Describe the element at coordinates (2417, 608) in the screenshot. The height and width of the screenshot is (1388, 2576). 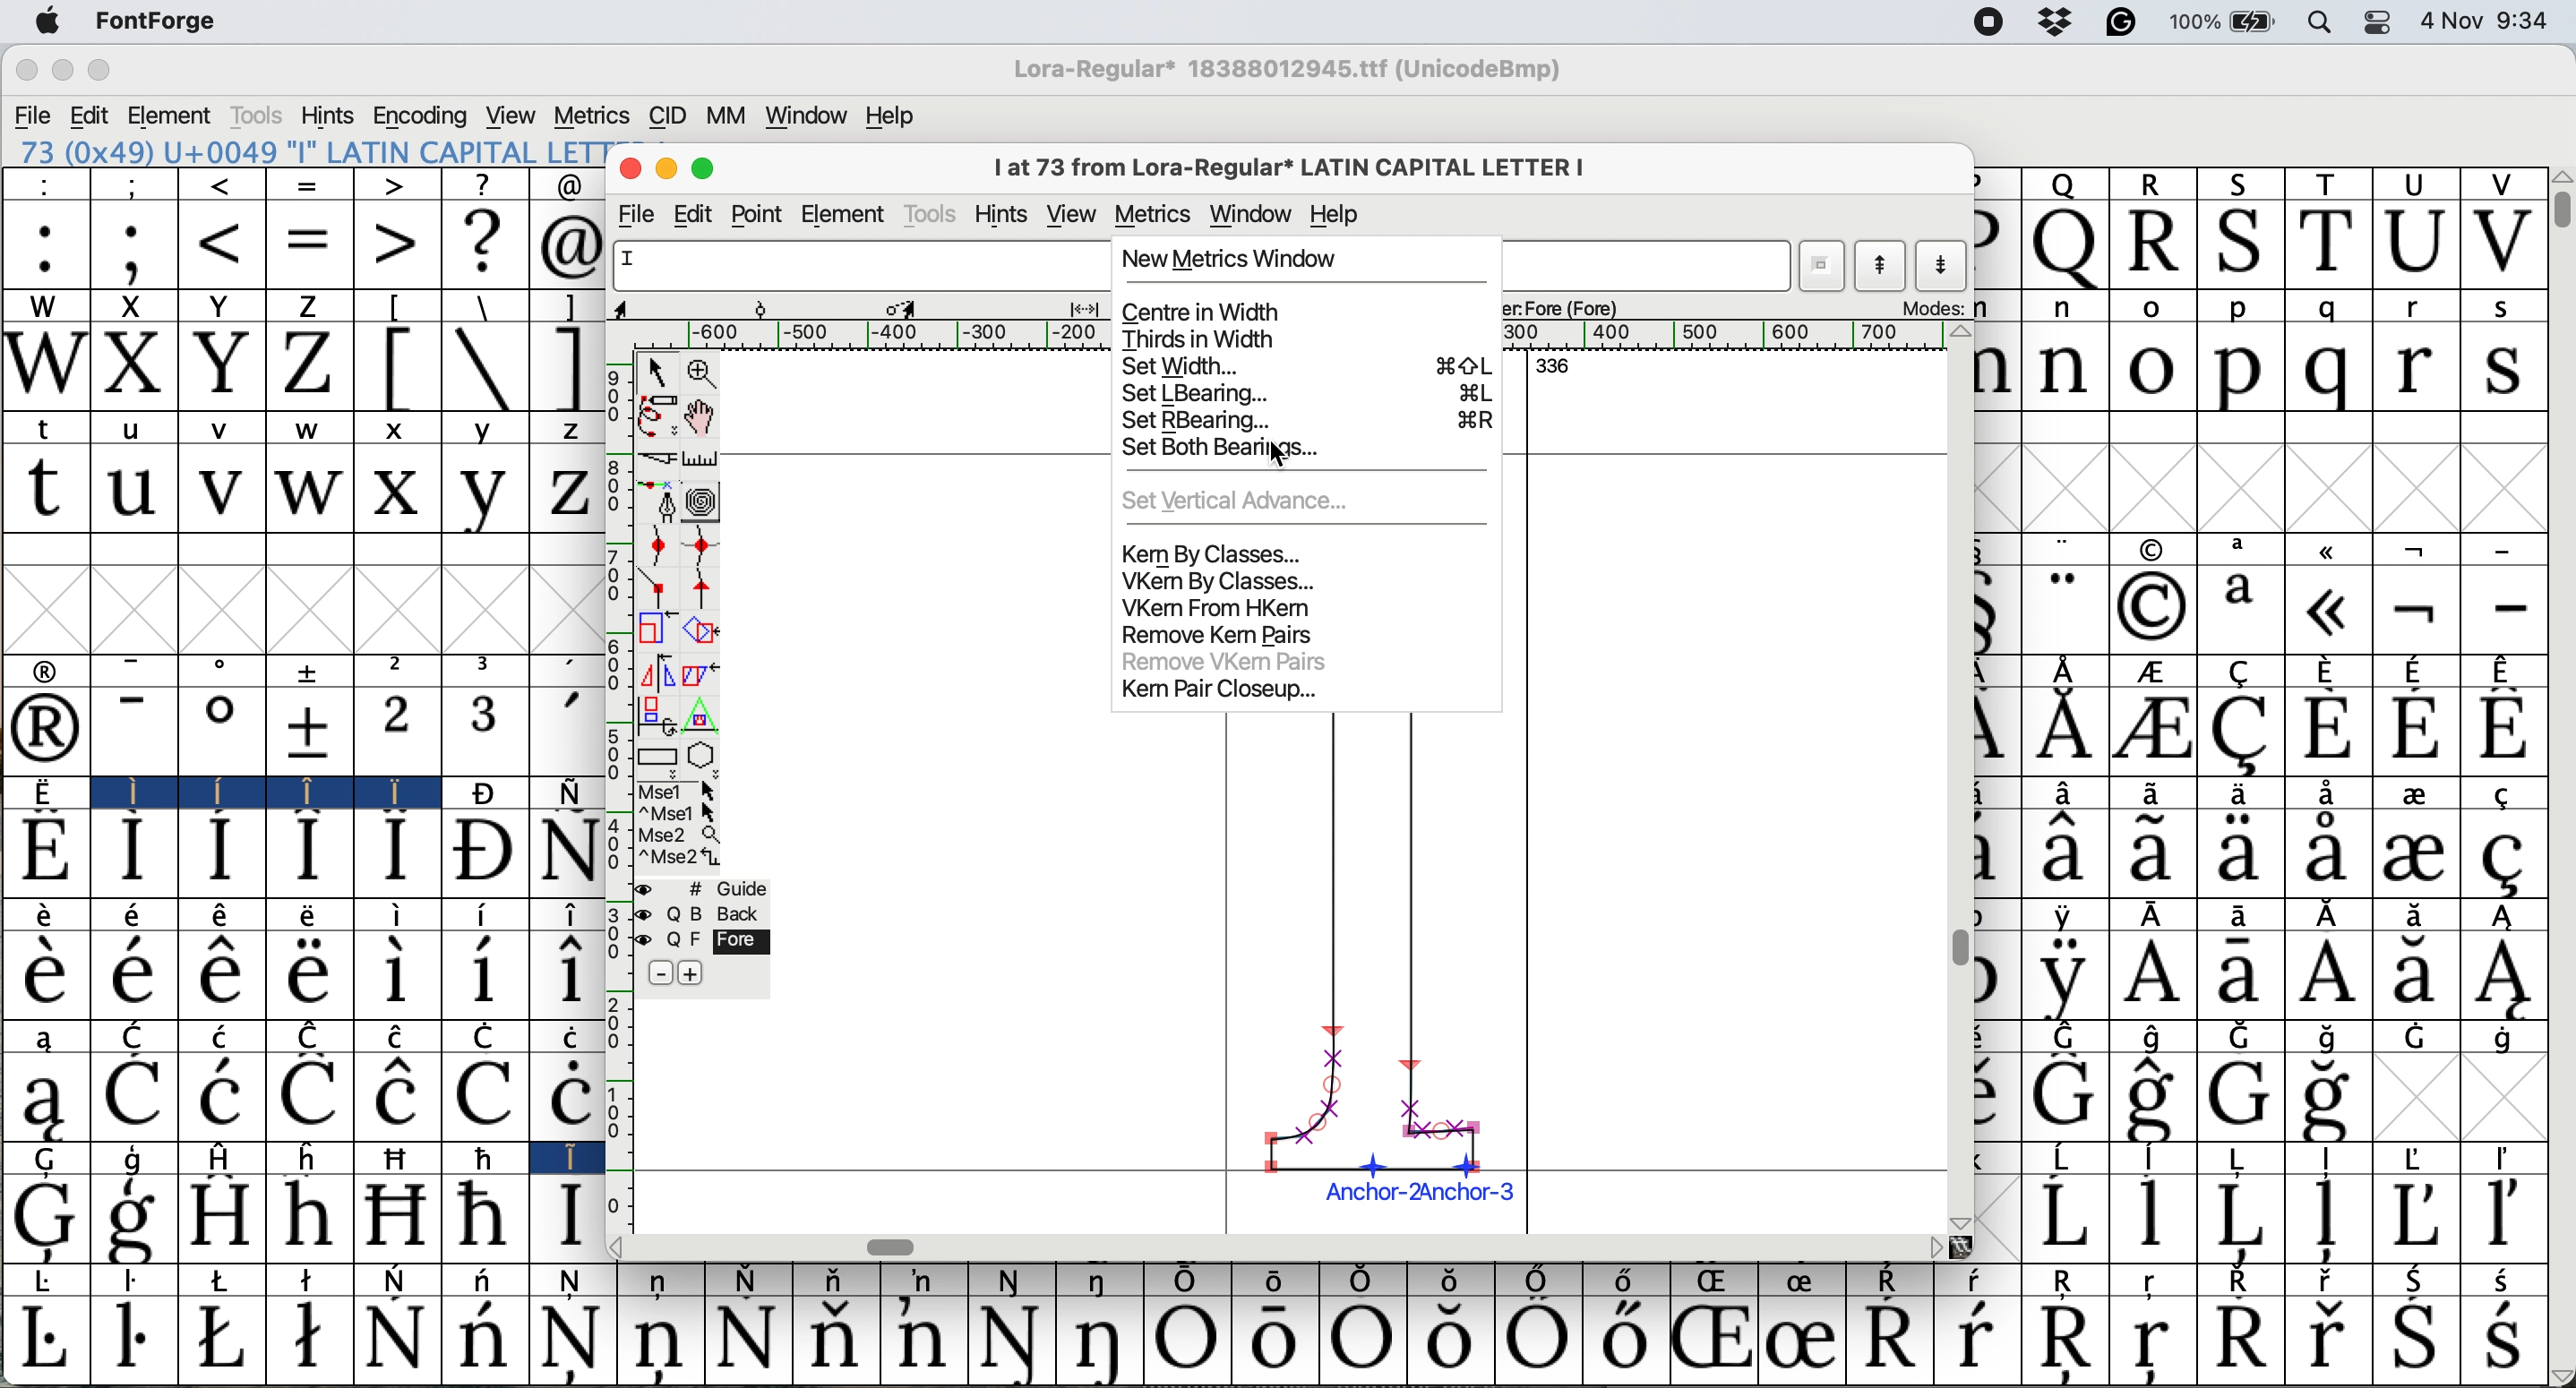
I see `Symbol` at that location.